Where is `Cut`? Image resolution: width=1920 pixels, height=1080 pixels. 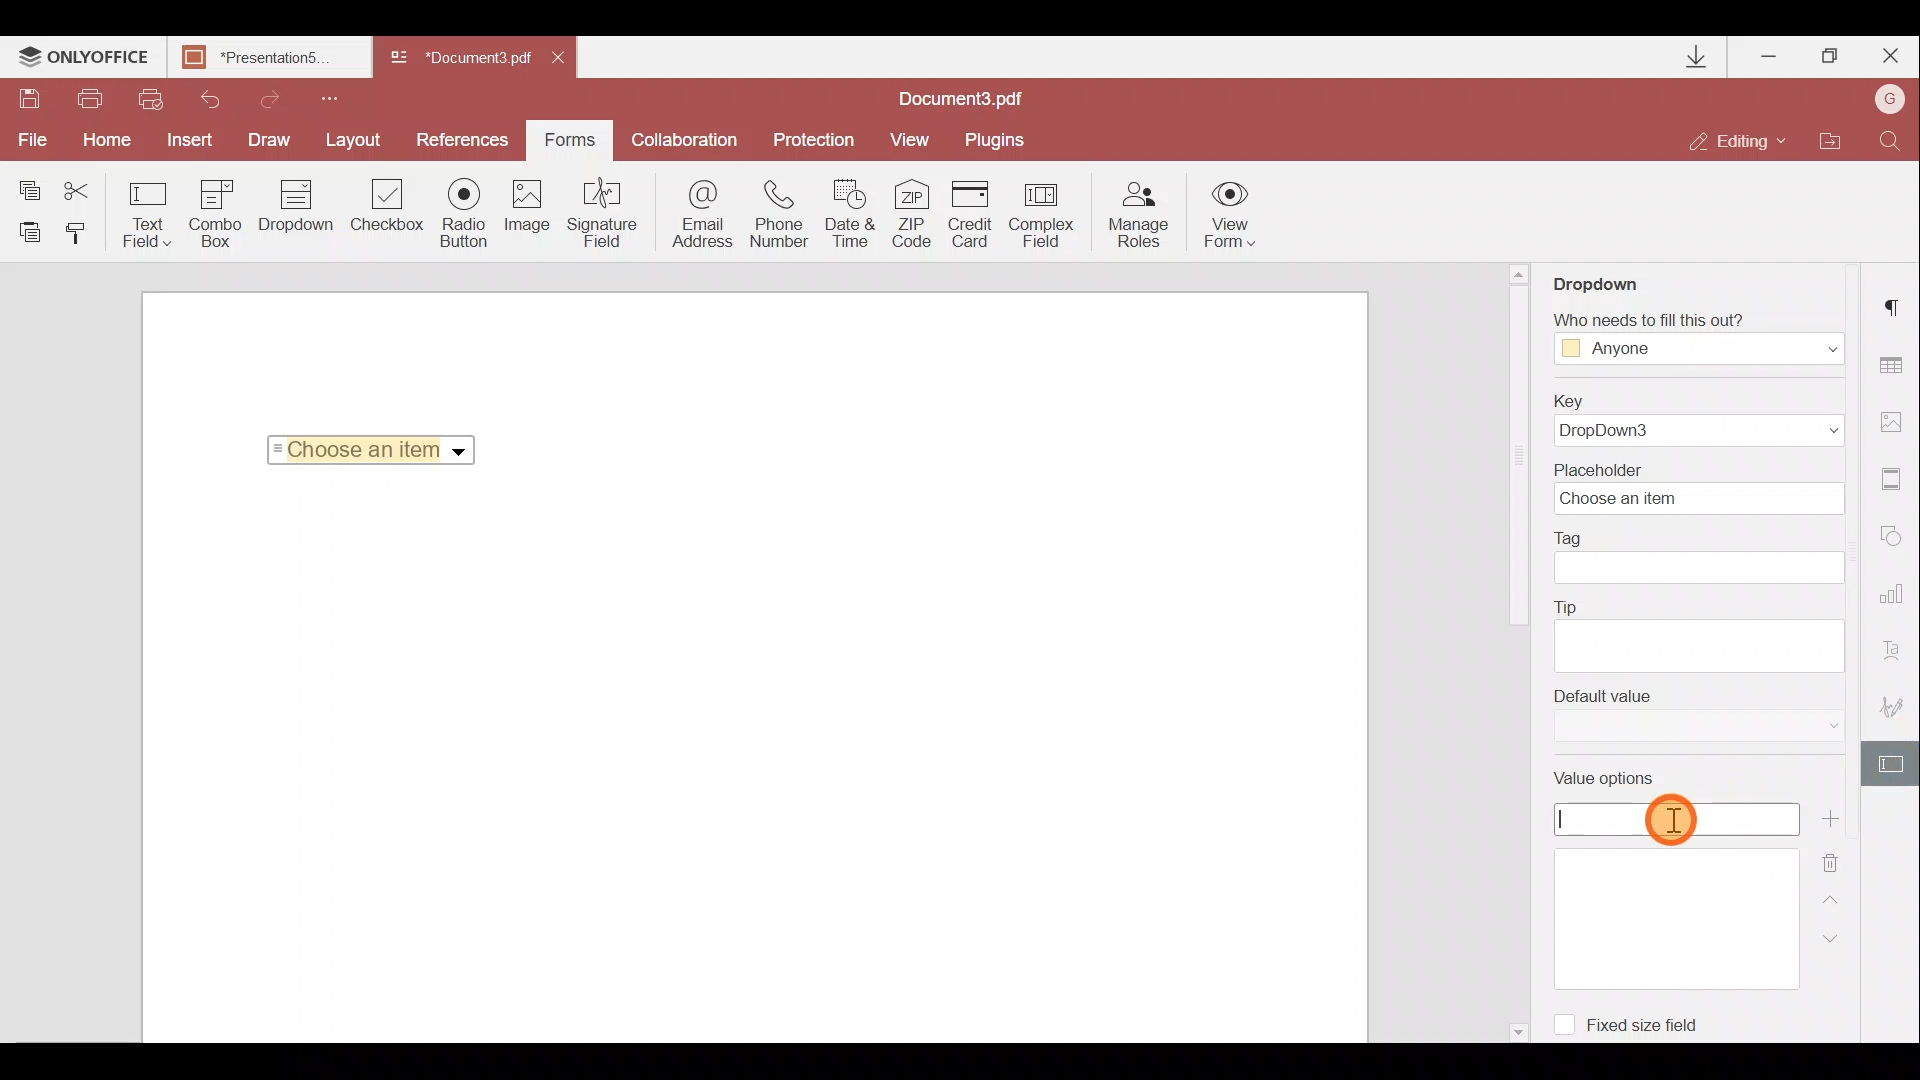 Cut is located at coordinates (79, 185).